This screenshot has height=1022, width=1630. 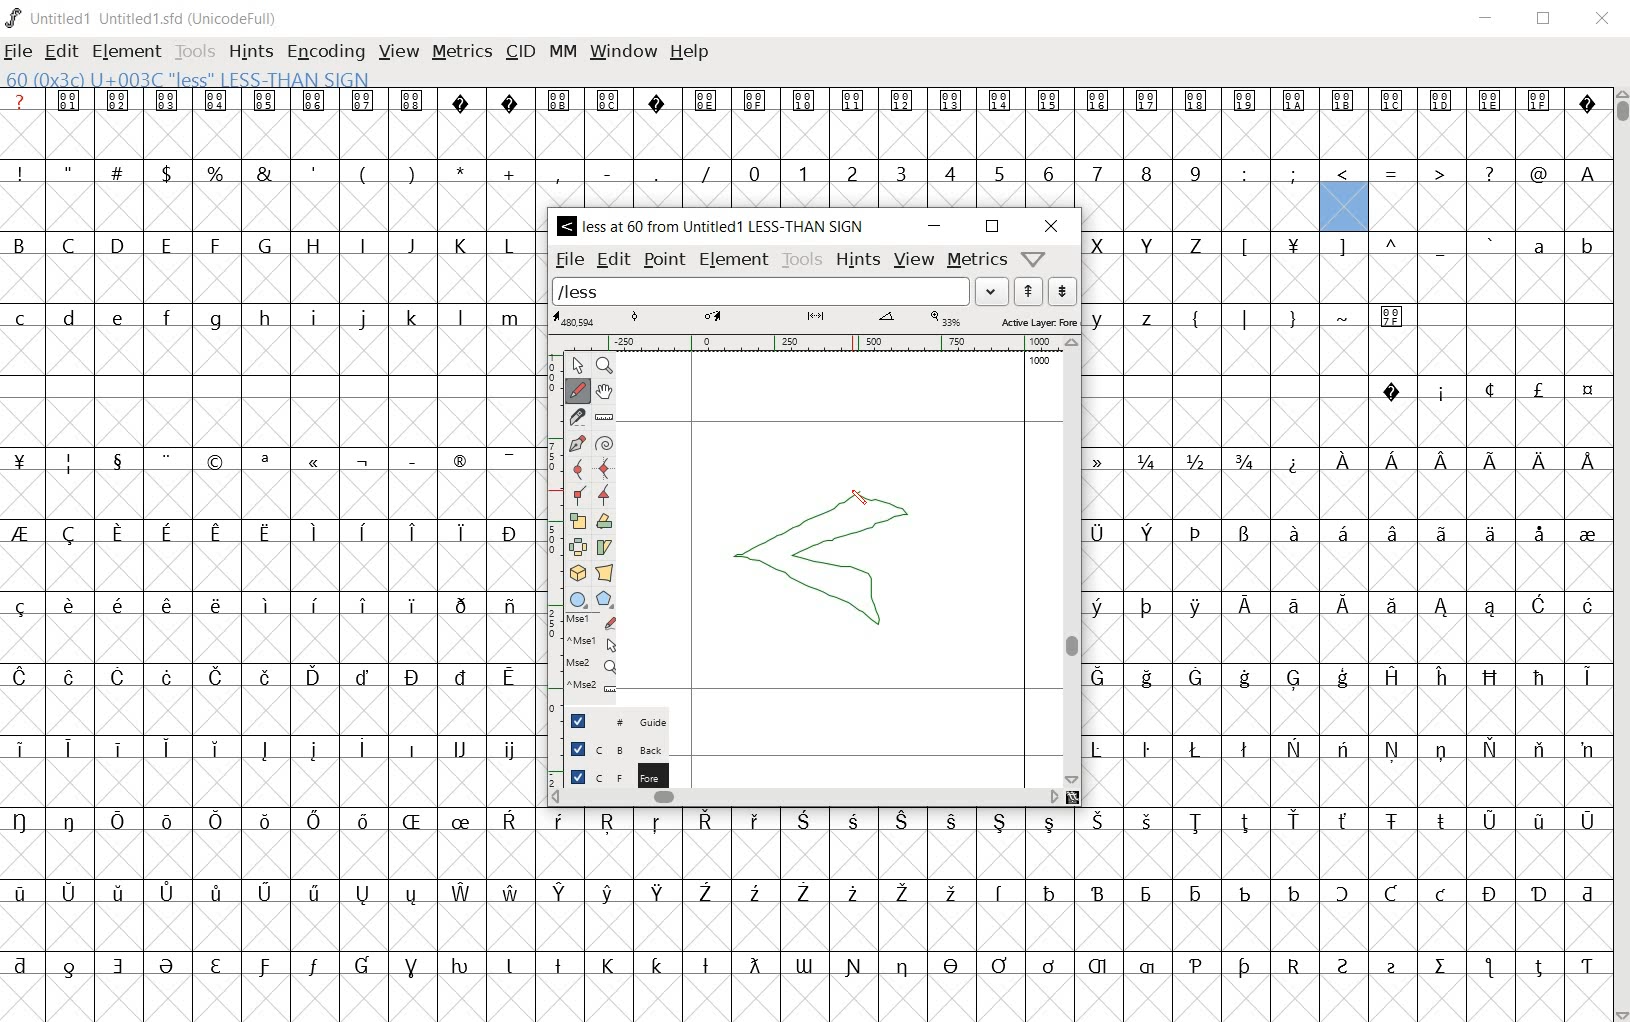 I want to click on empty cells, so click(x=1344, y=279).